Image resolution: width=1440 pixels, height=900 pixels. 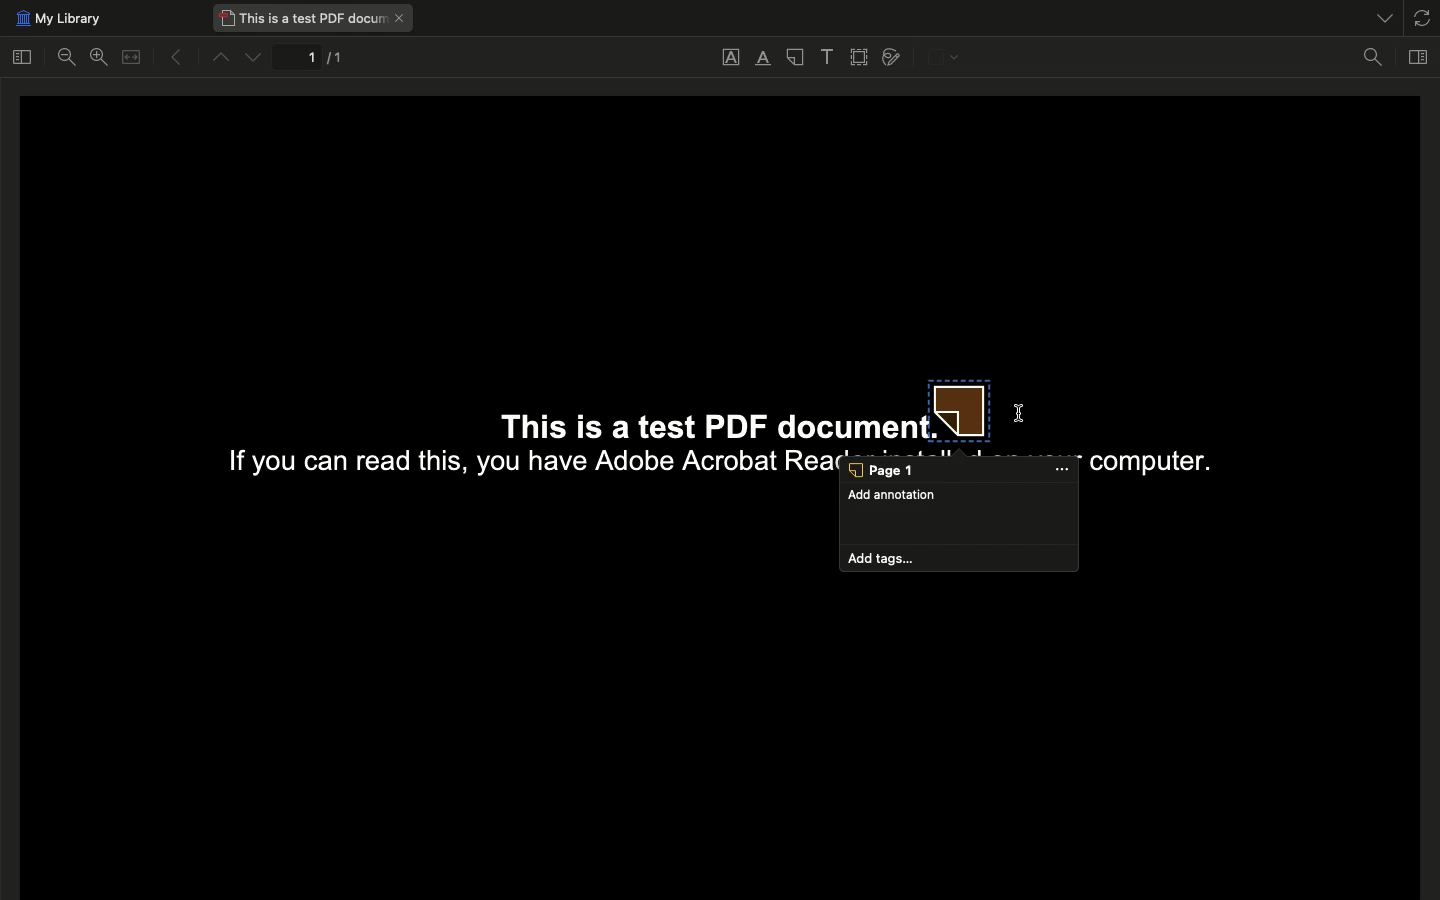 What do you see at coordinates (762, 59) in the screenshot?
I see `Highlight text` at bounding box center [762, 59].